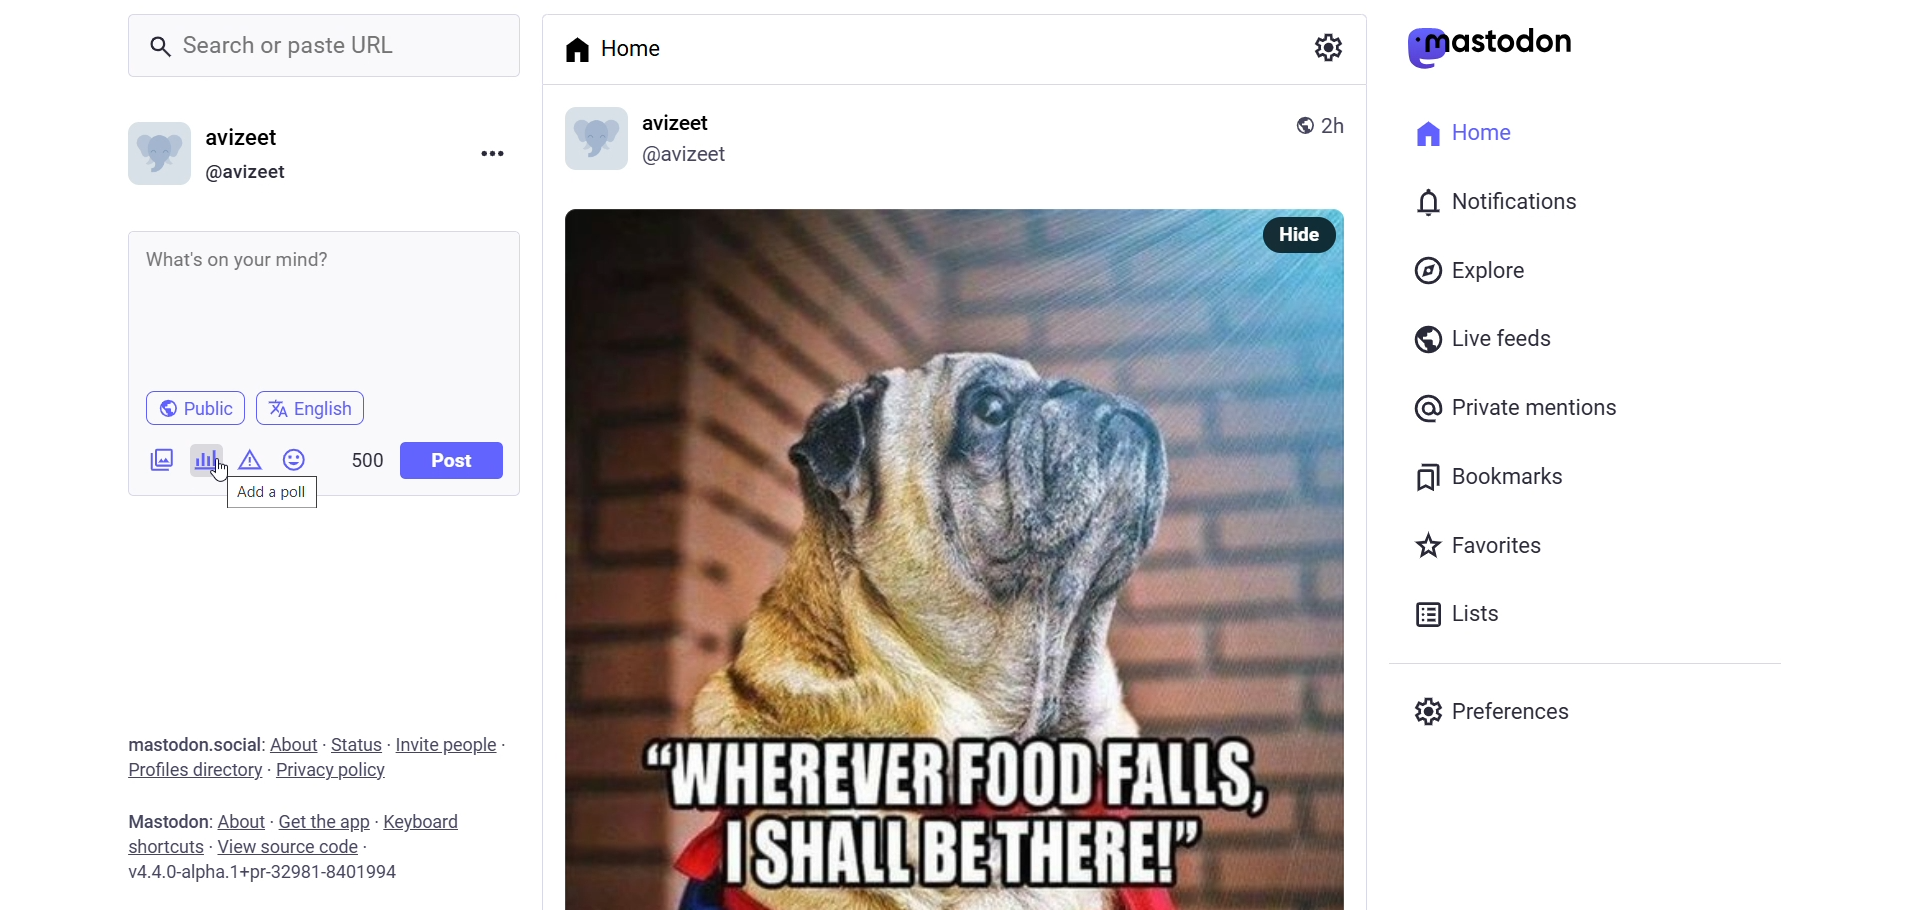 Image resolution: width=1908 pixels, height=910 pixels. Describe the element at coordinates (291, 847) in the screenshot. I see `source code` at that location.